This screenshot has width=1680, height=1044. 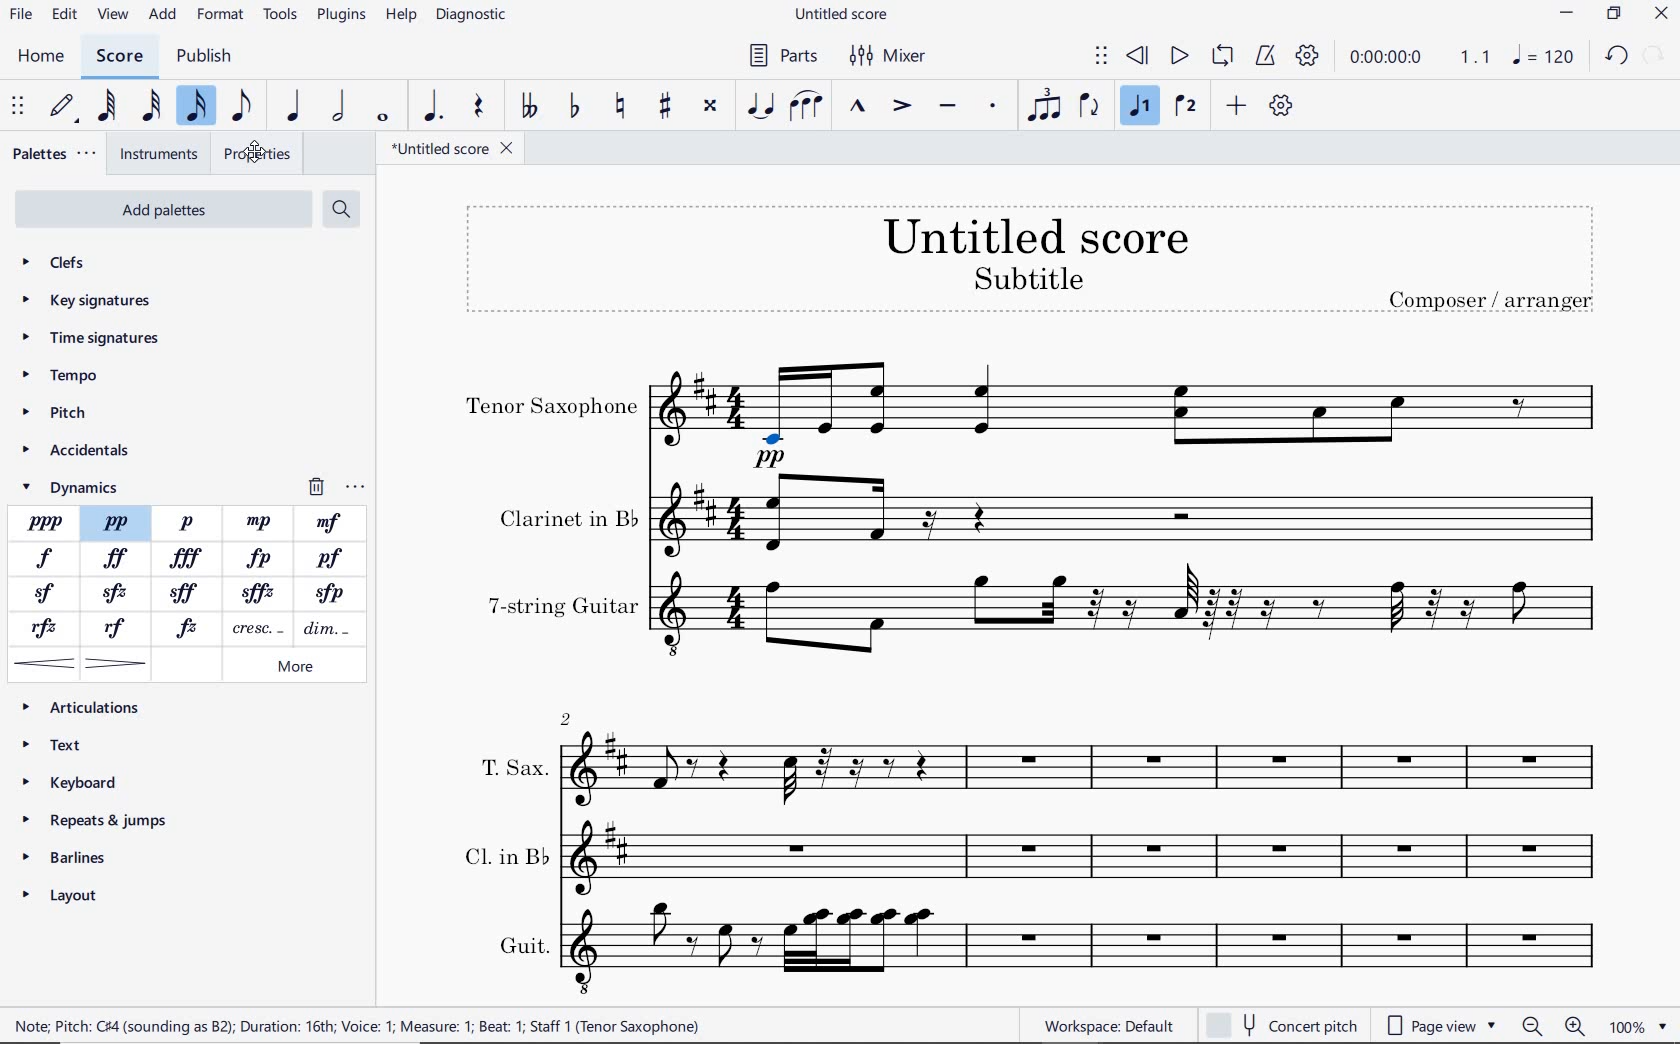 I want to click on add, so click(x=163, y=15).